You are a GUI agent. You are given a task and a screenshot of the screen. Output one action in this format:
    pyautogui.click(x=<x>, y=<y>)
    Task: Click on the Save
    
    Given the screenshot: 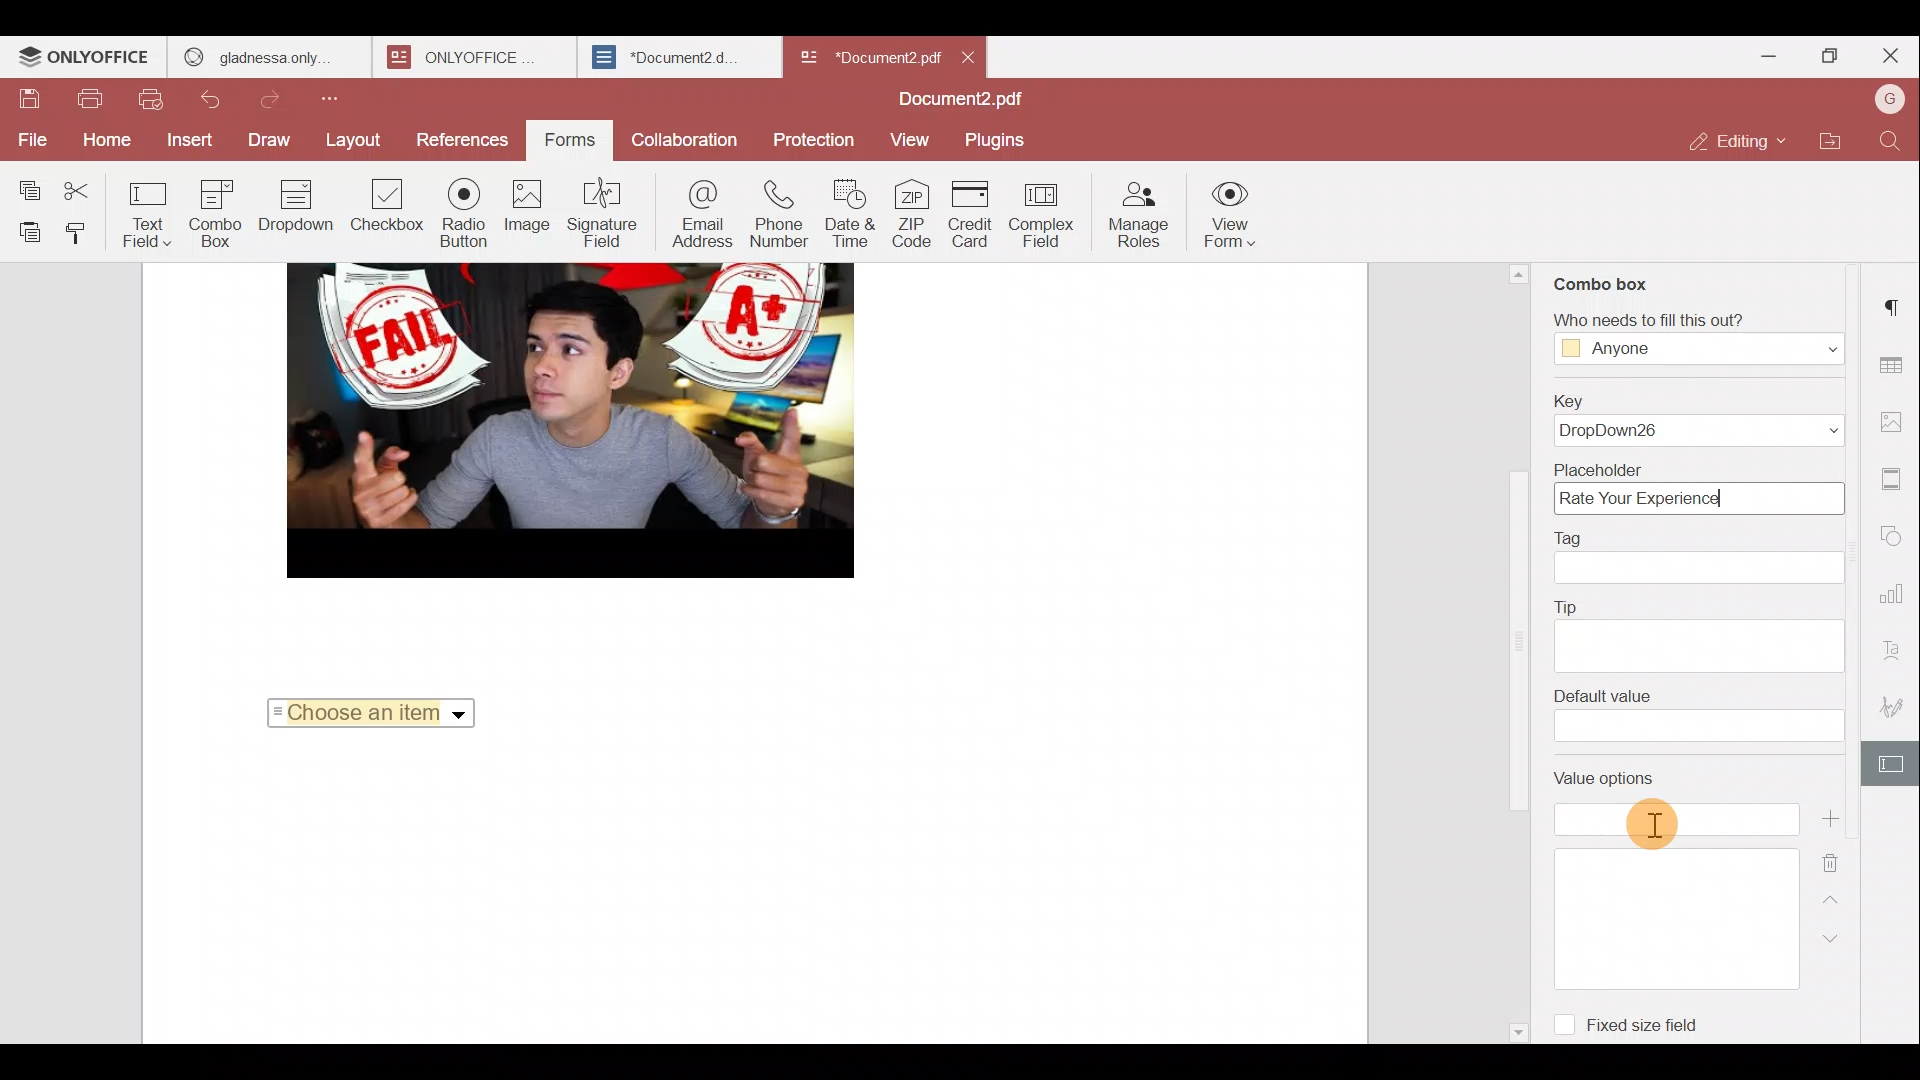 What is the action you would take?
    pyautogui.click(x=30, y=100)
    